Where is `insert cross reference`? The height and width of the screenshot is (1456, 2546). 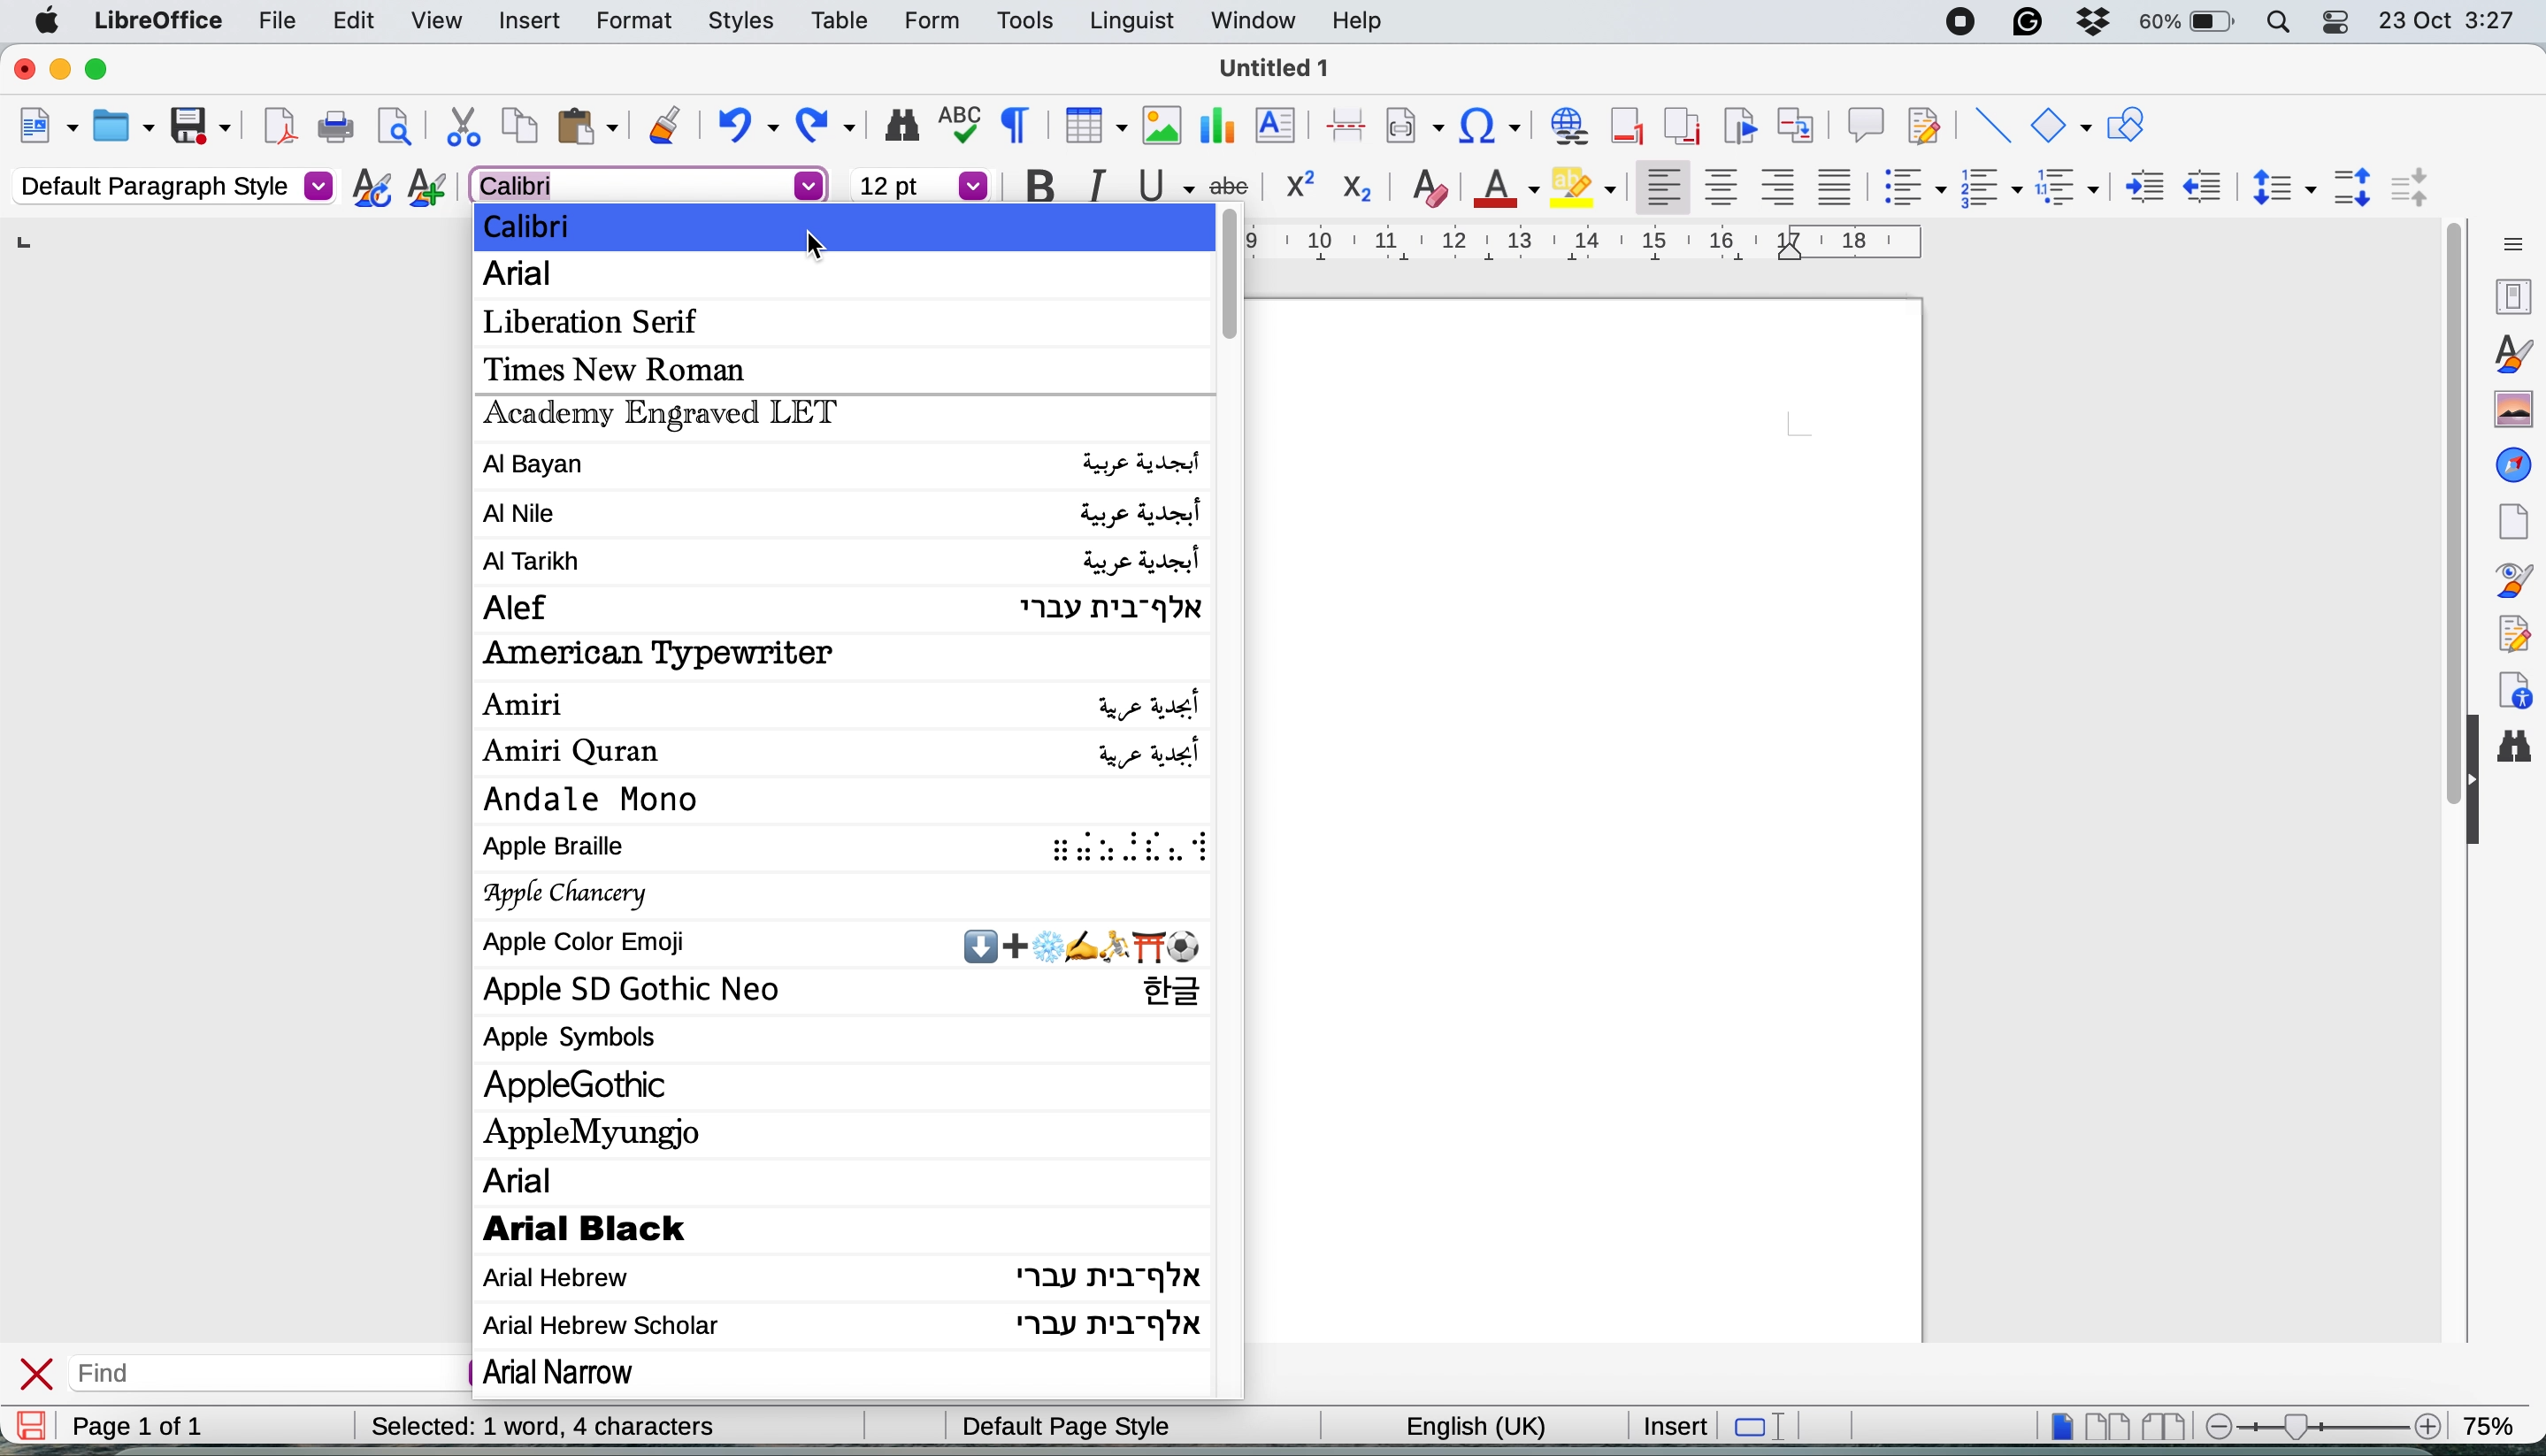
insert cross reference is located at coordinates (1799, 127).